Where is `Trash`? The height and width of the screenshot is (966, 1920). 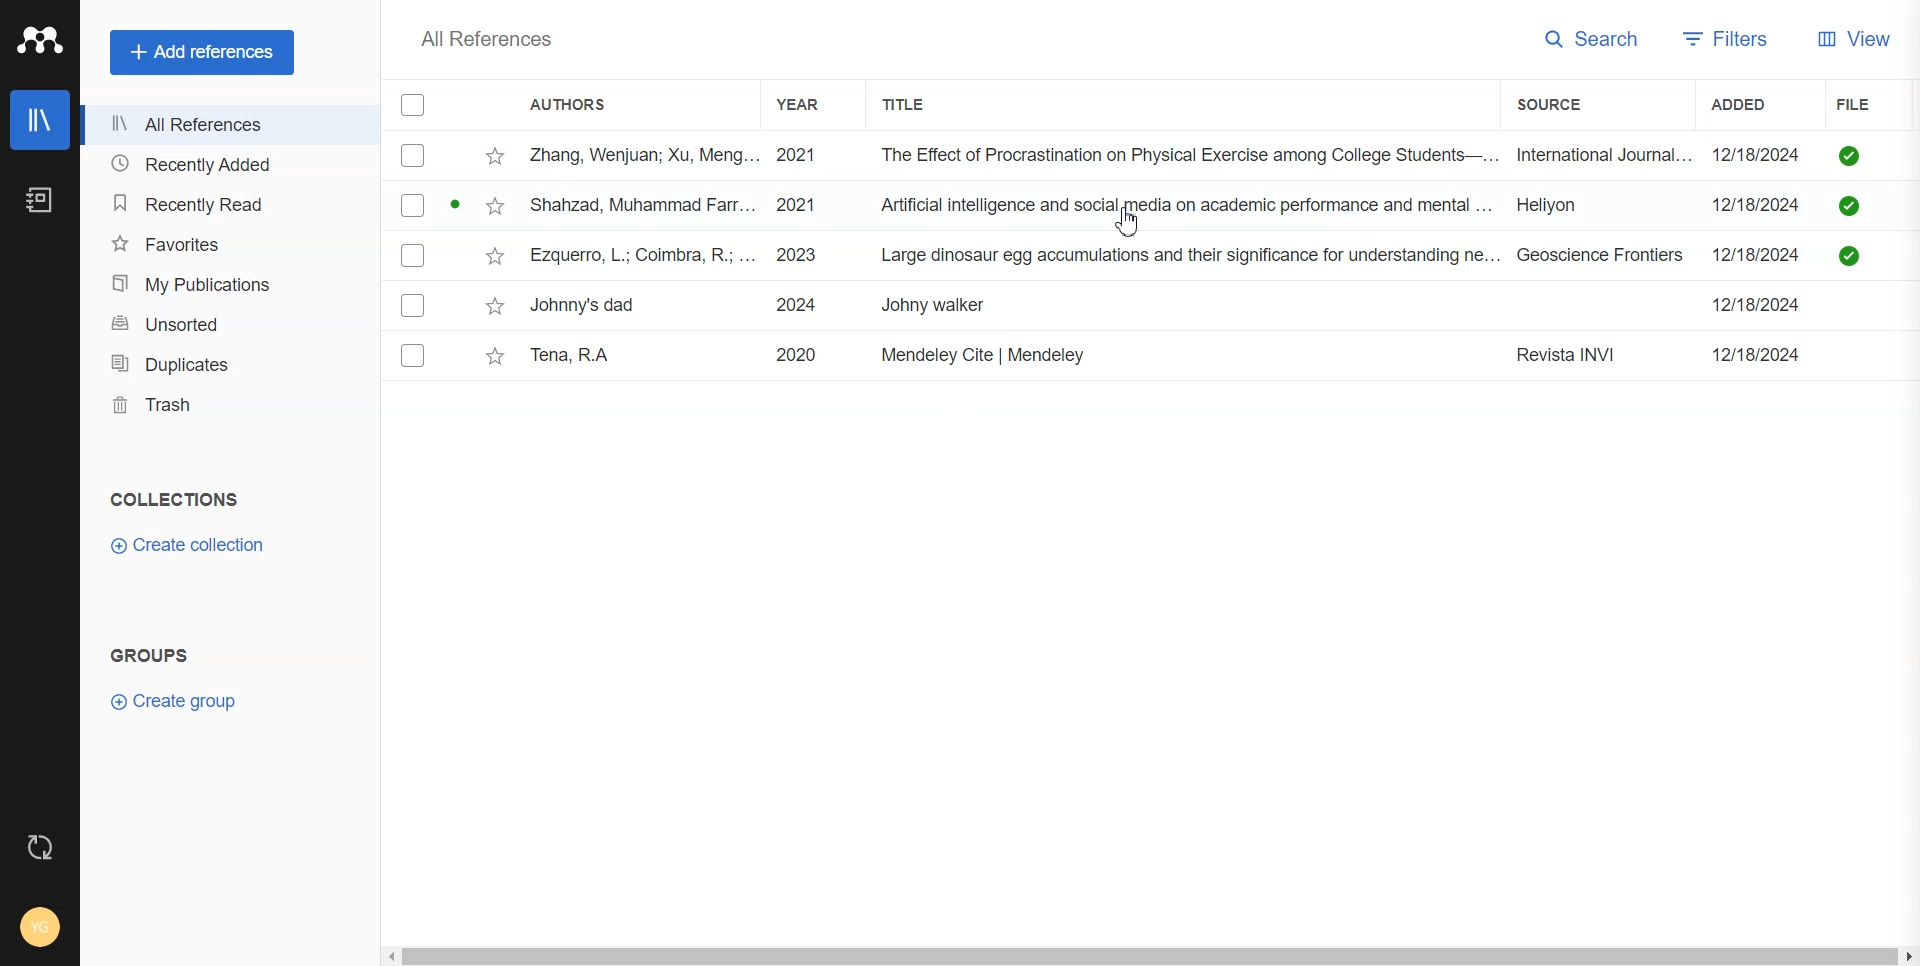
Trash is located at coordinates (226, 405).